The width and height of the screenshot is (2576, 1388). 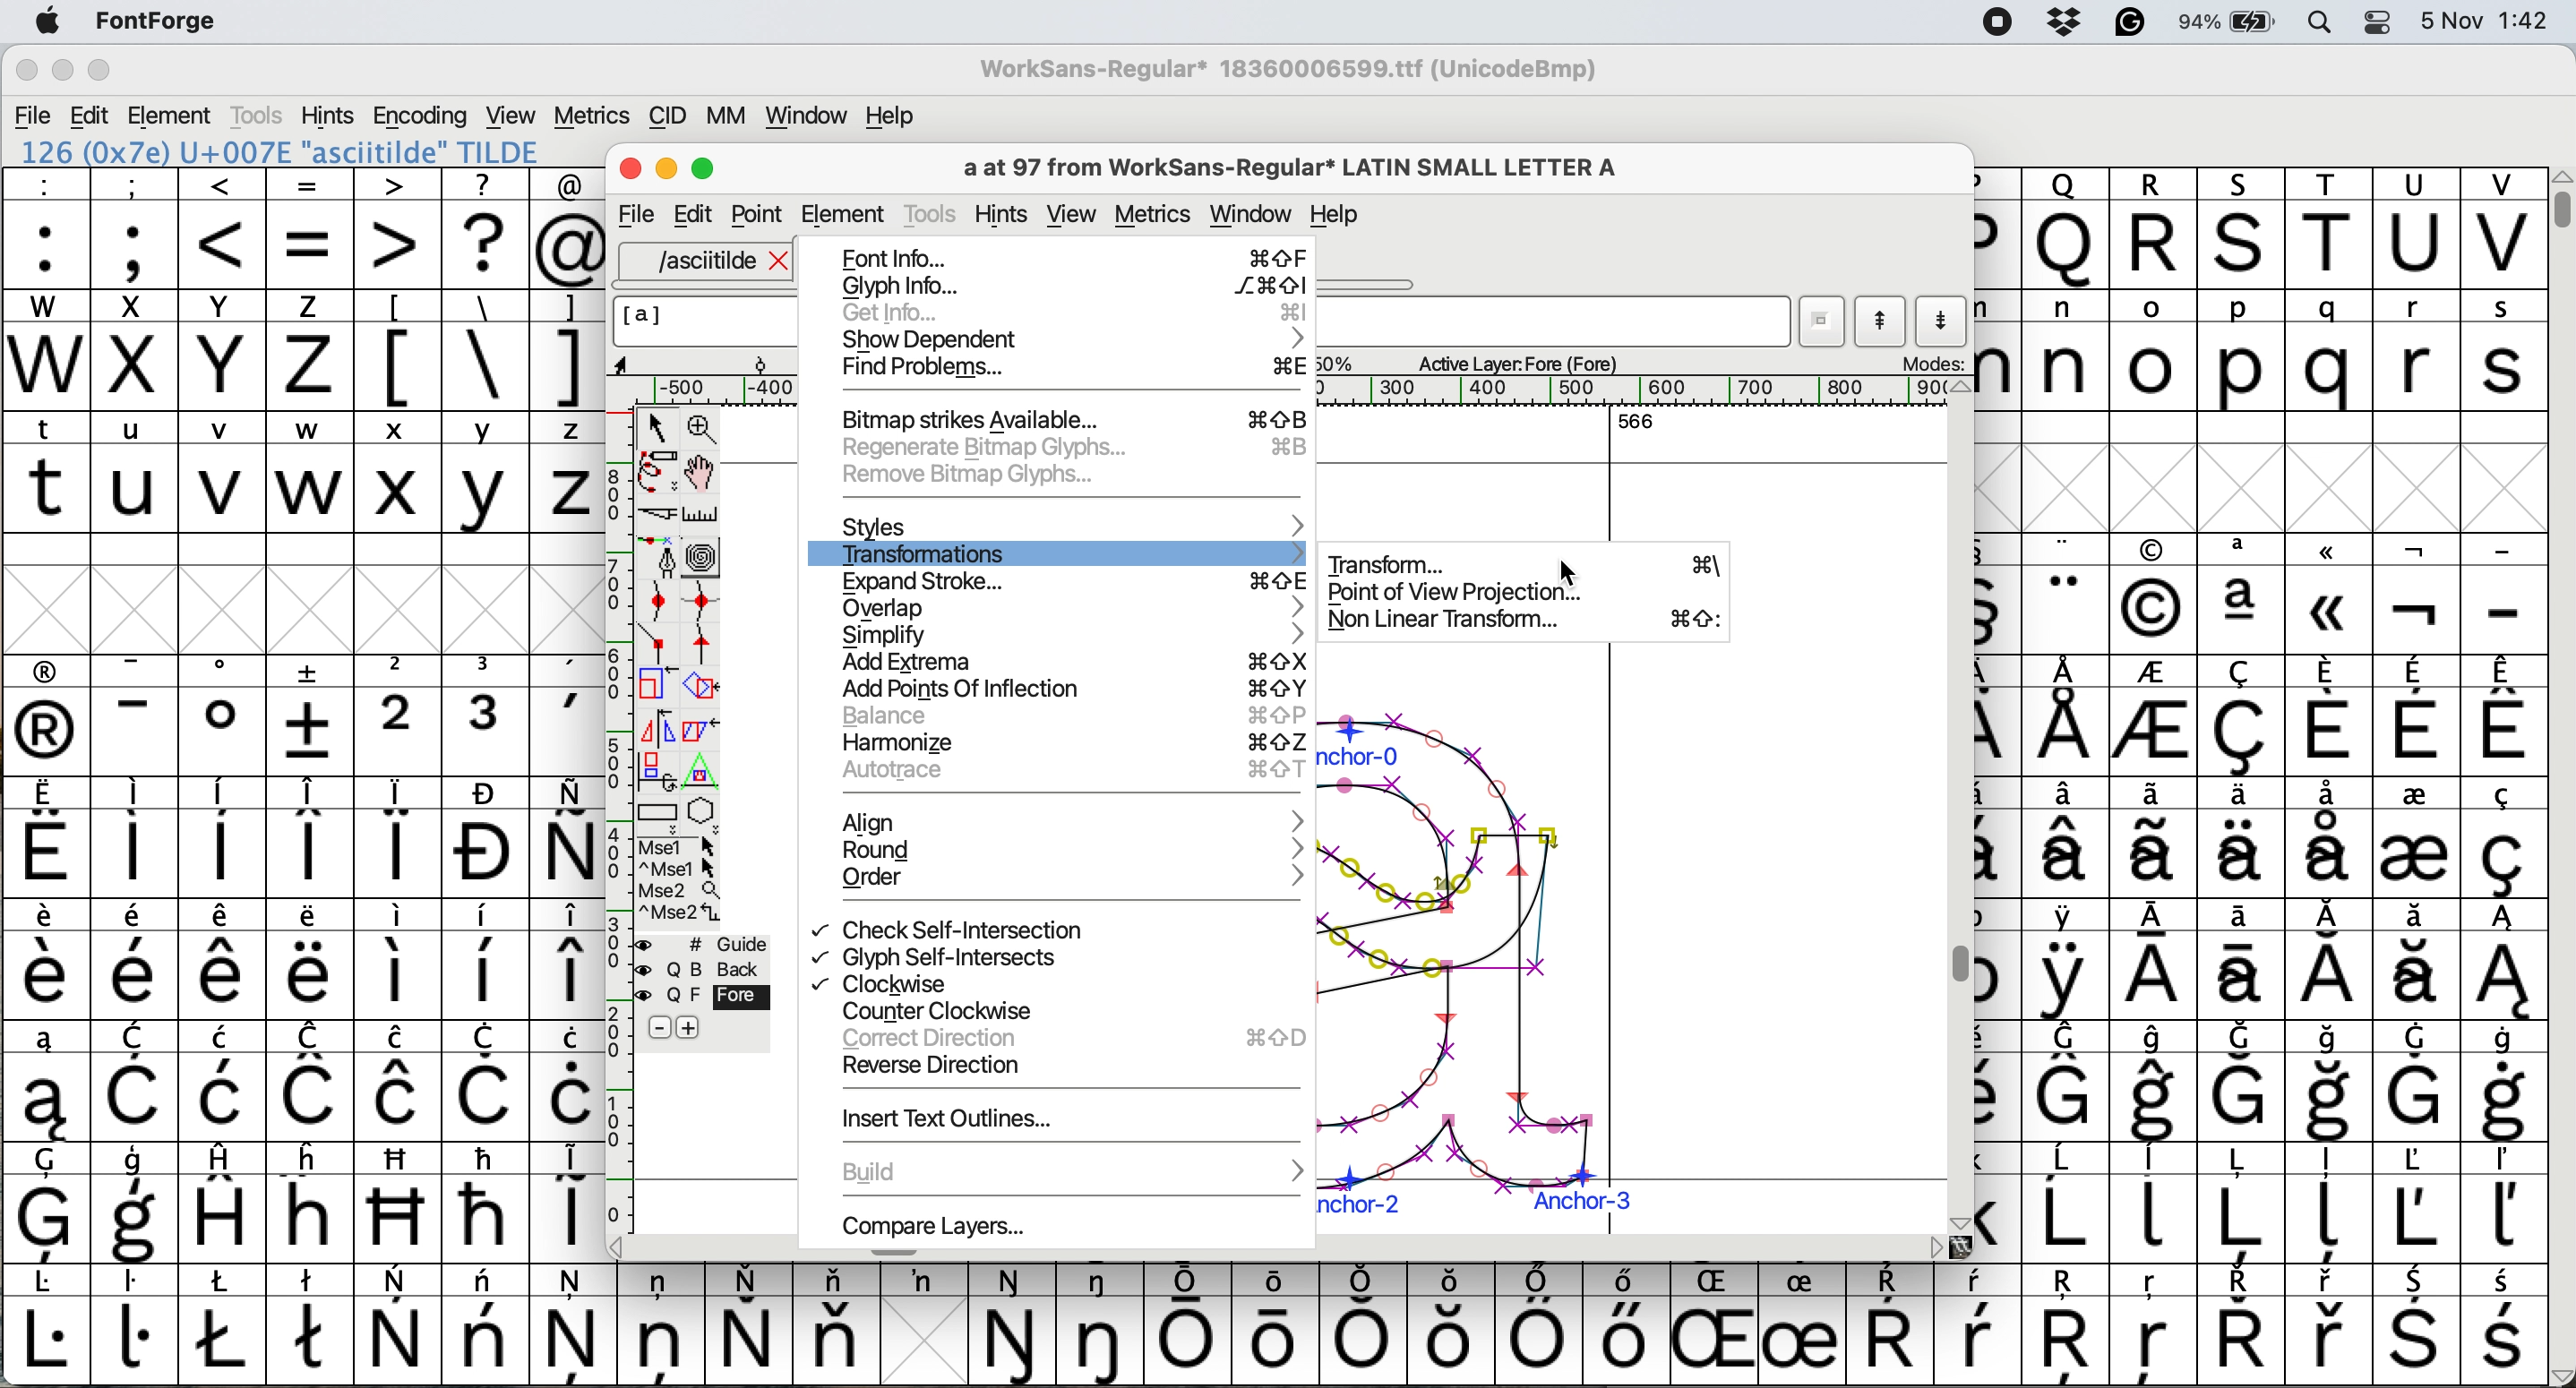 I want to click on maximise, so click(x=100, y=75).